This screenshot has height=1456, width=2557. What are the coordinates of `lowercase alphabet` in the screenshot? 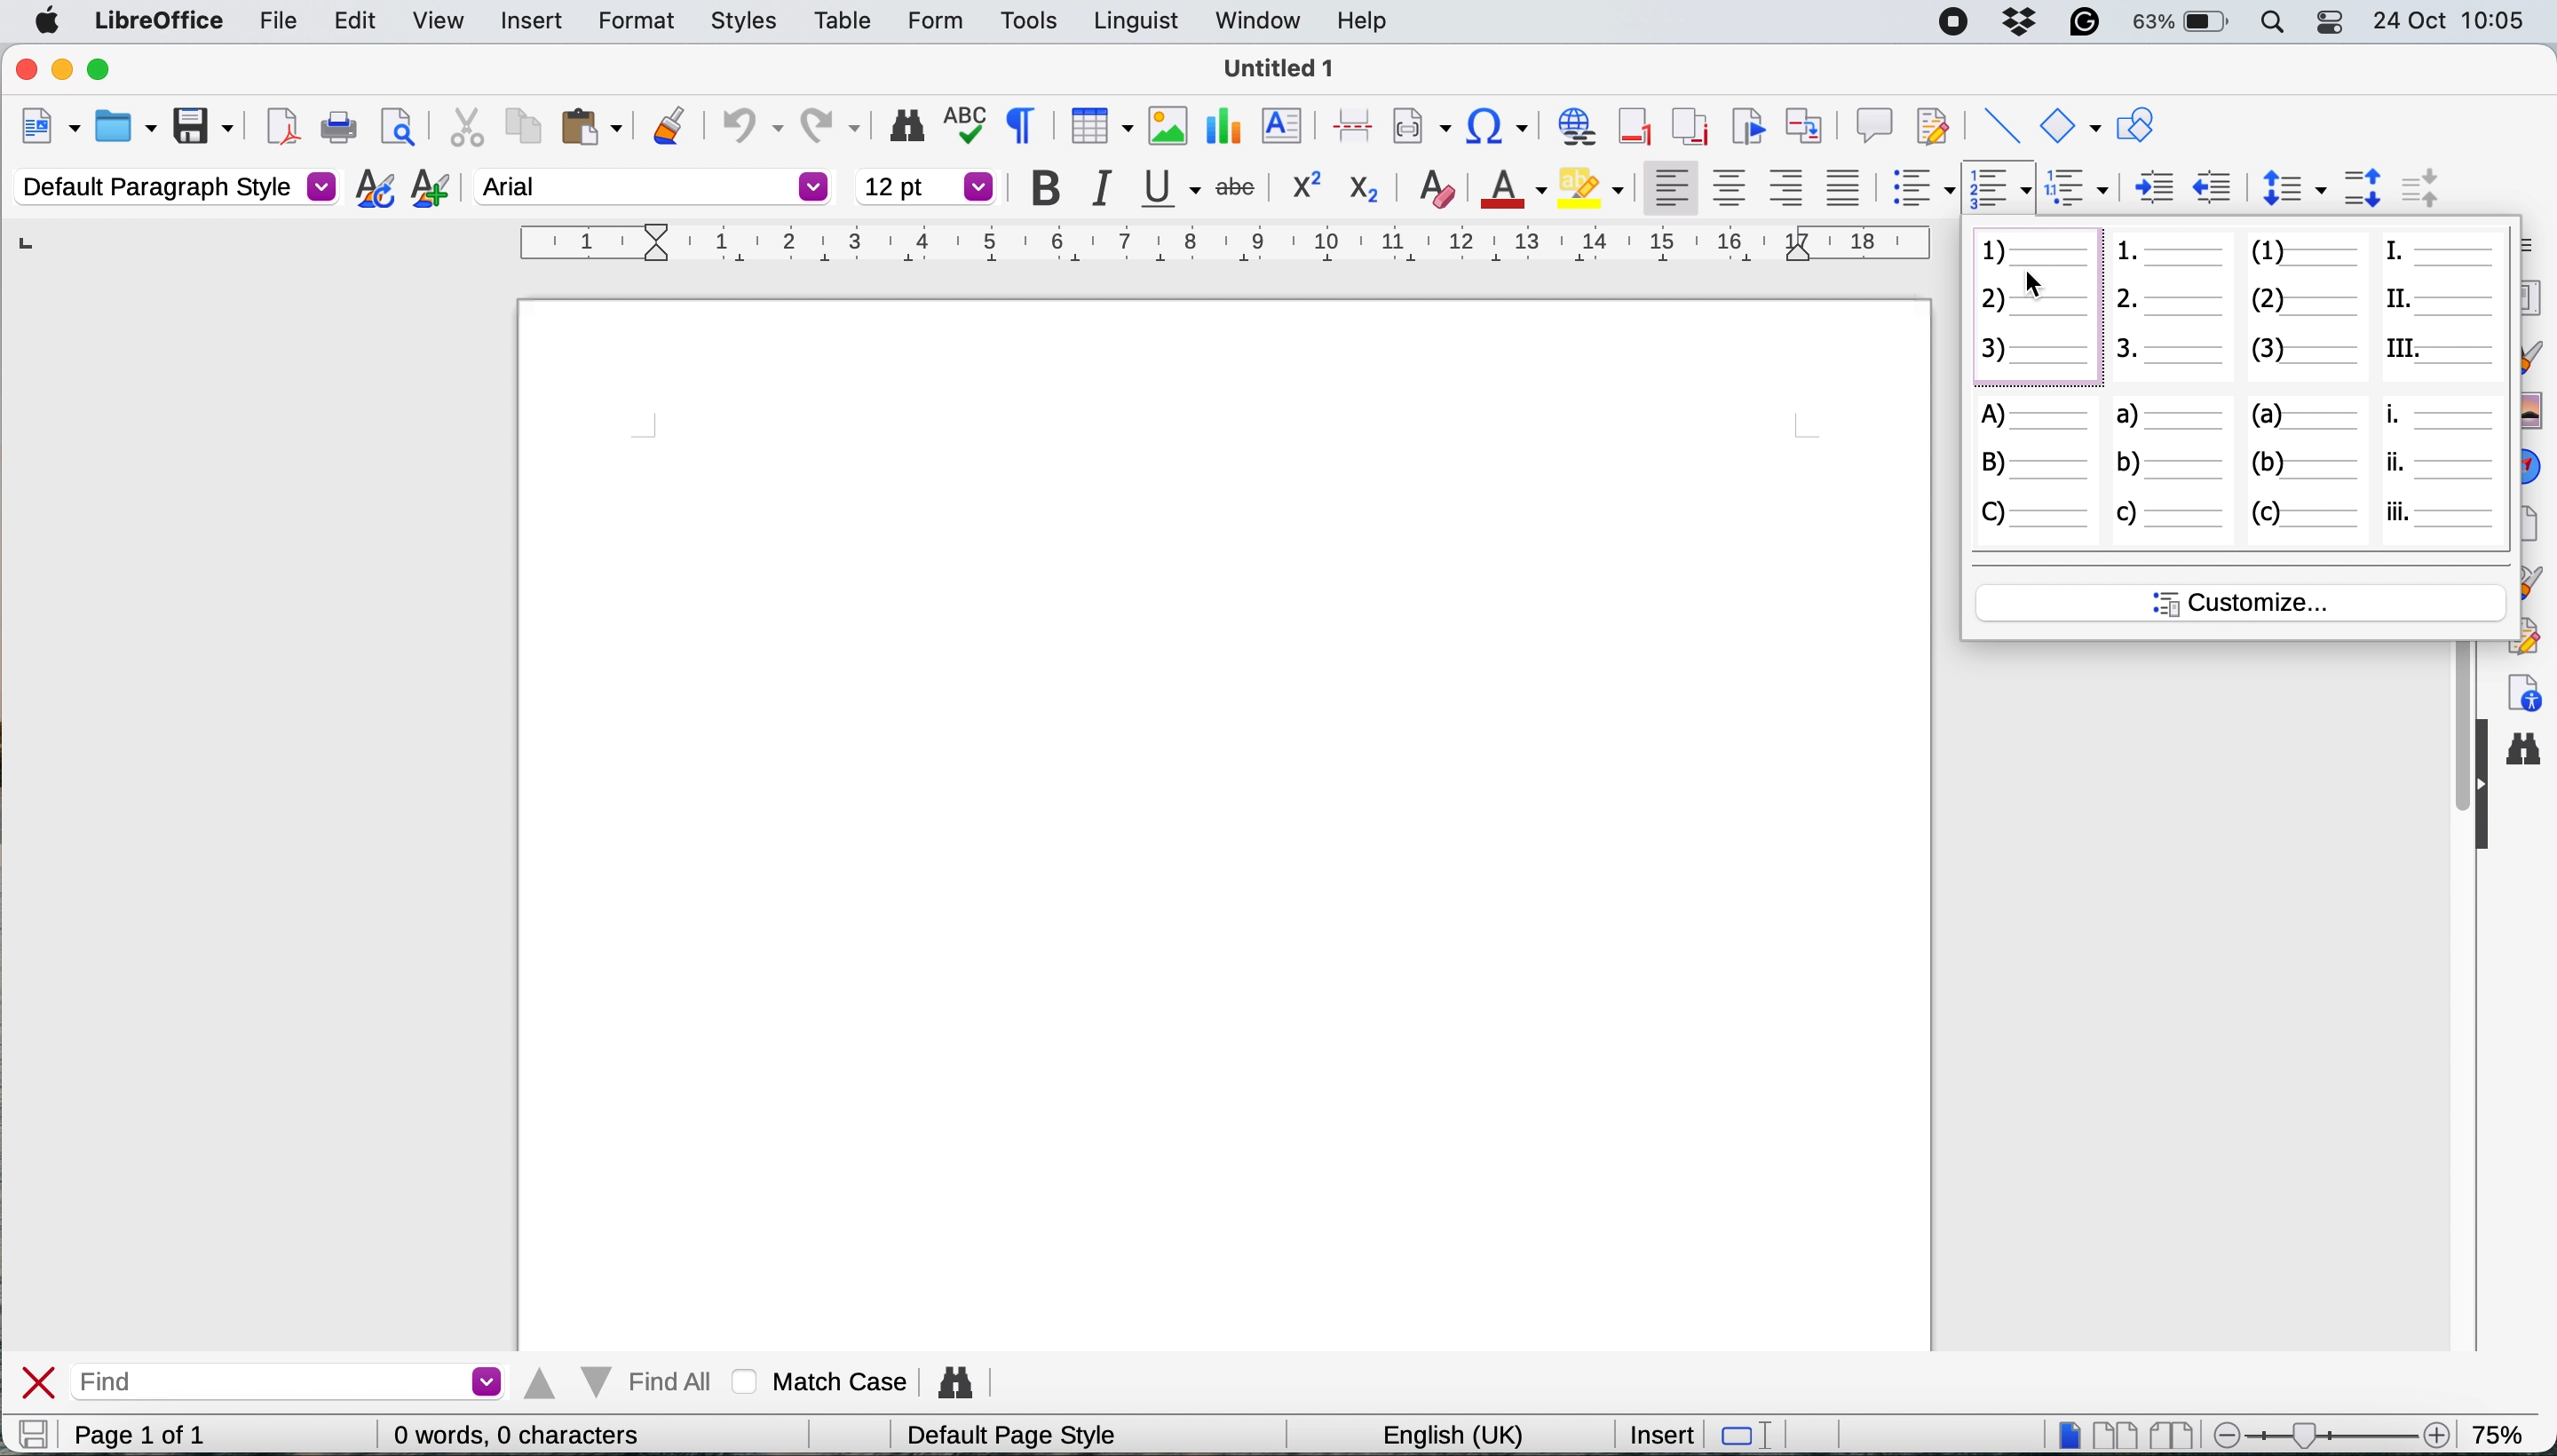 It's located at (2307, 469).